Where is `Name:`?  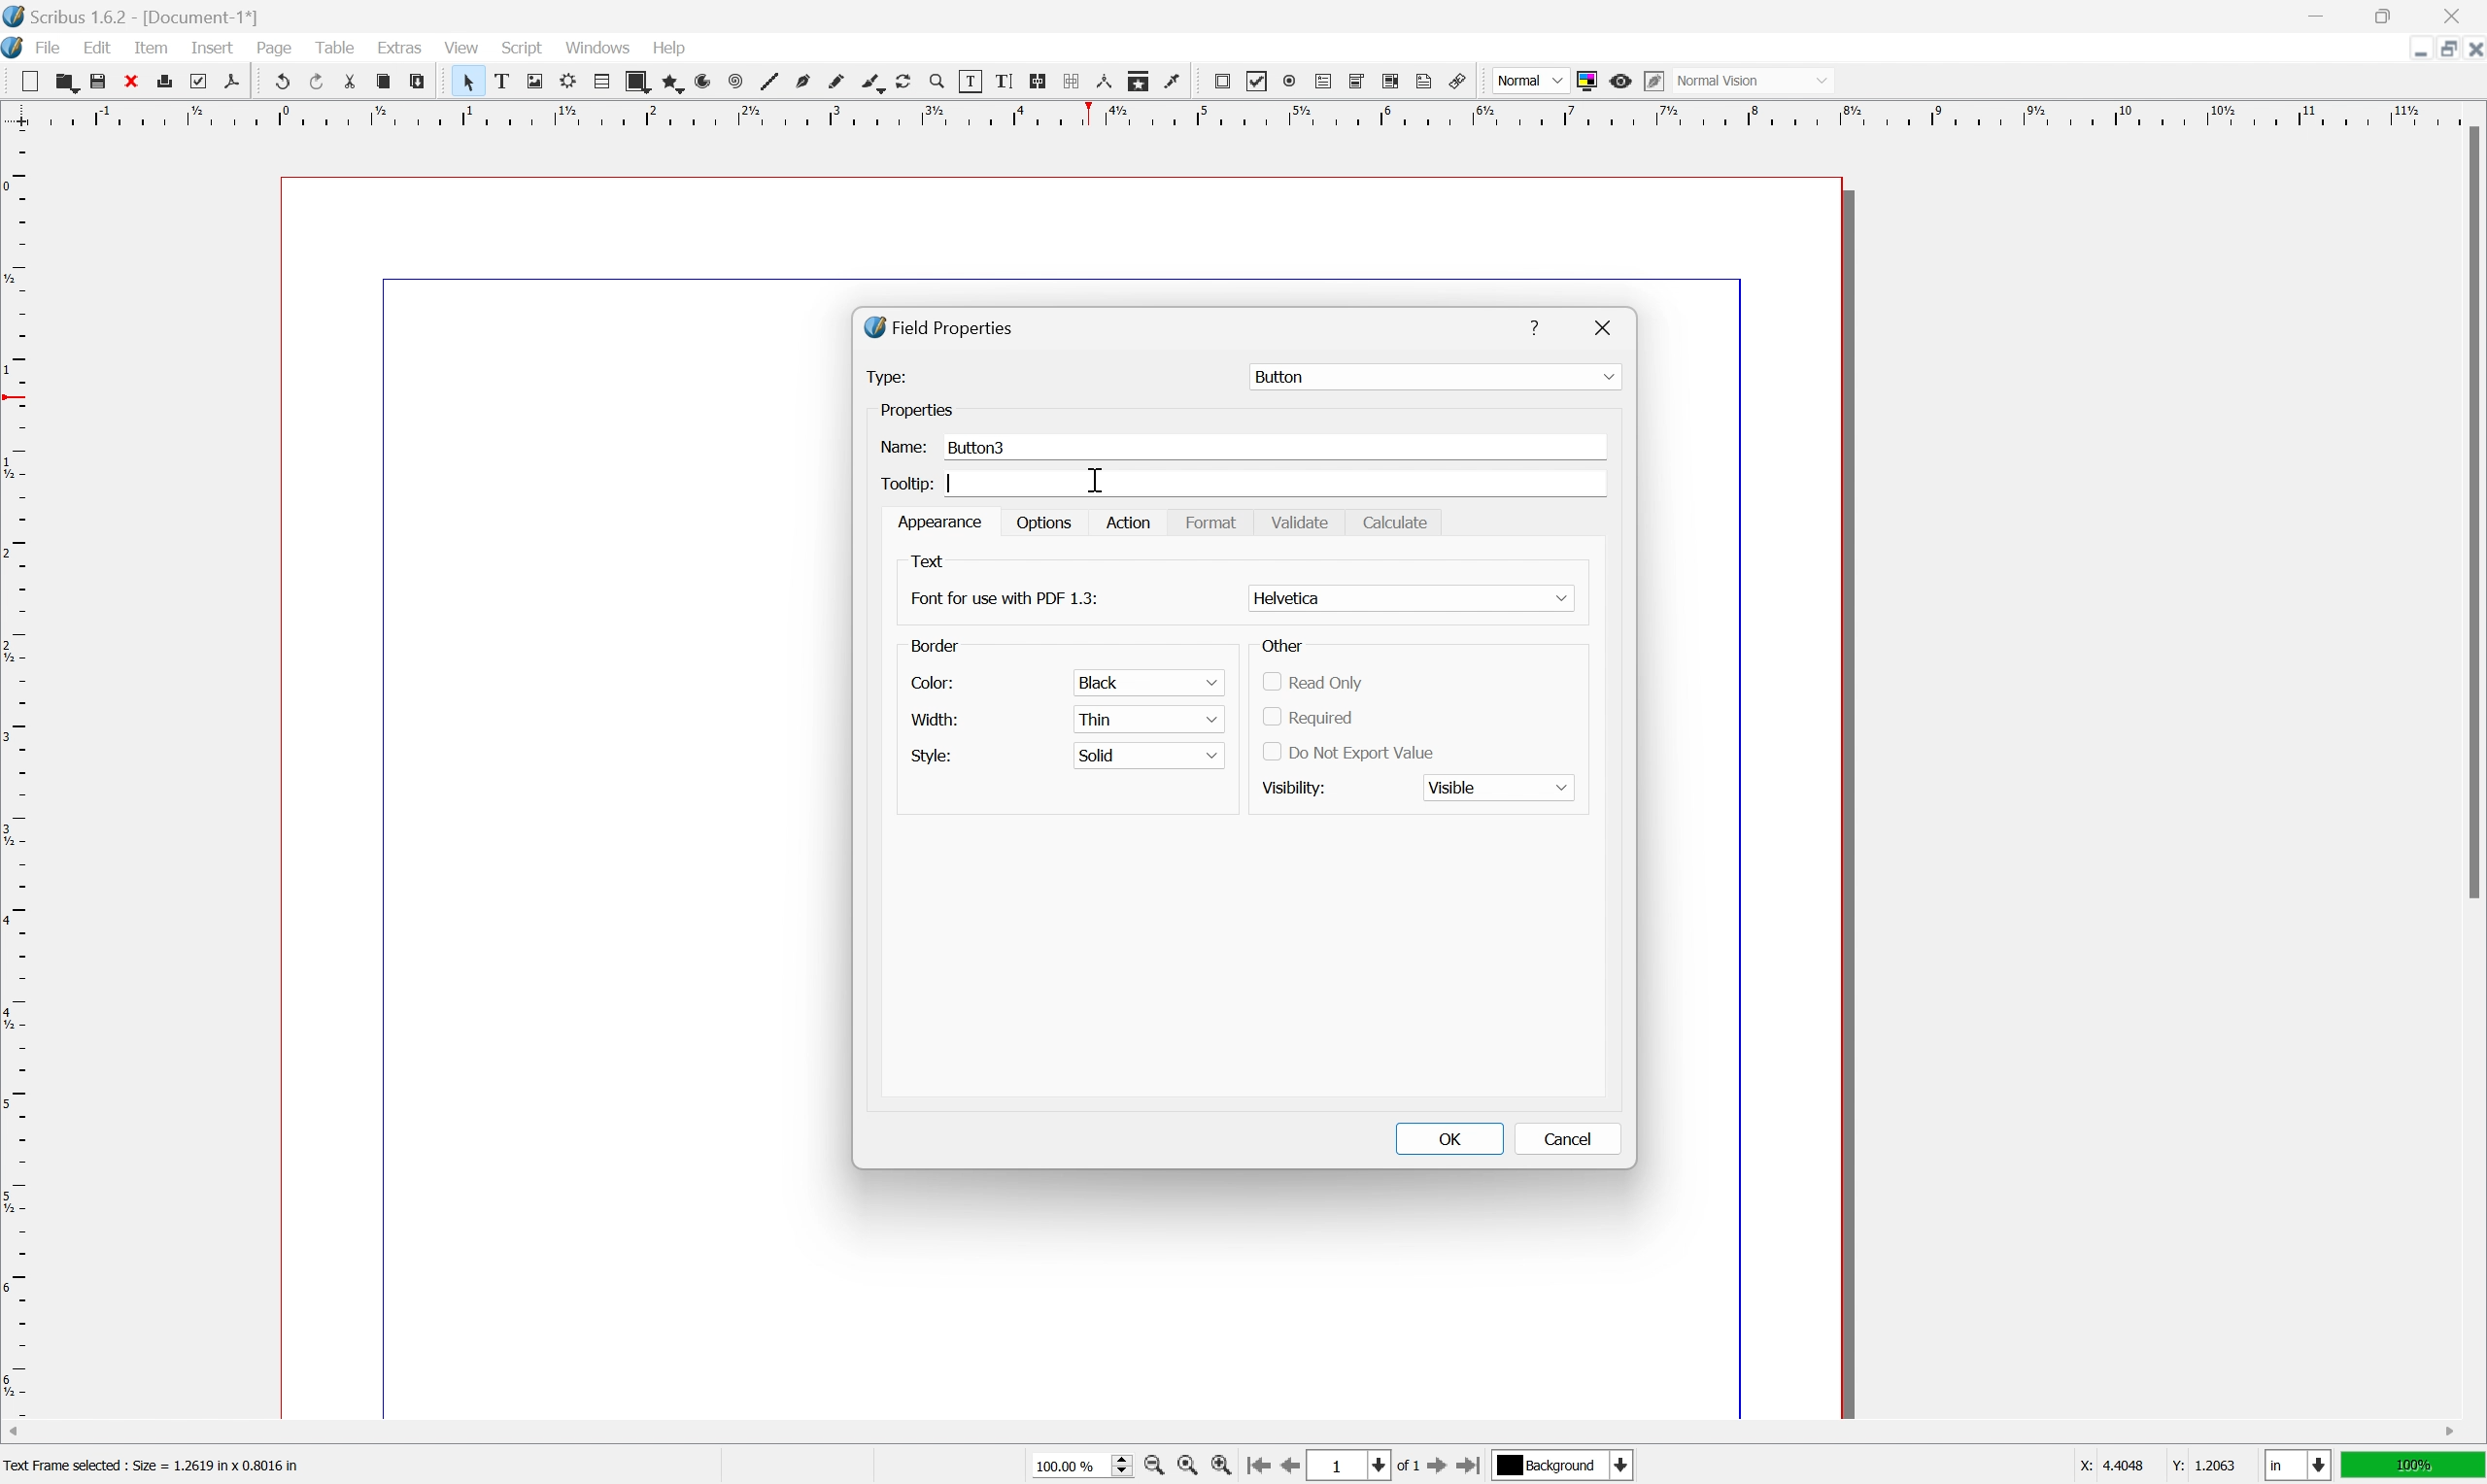 Name: is located at coordinates (905, 443).